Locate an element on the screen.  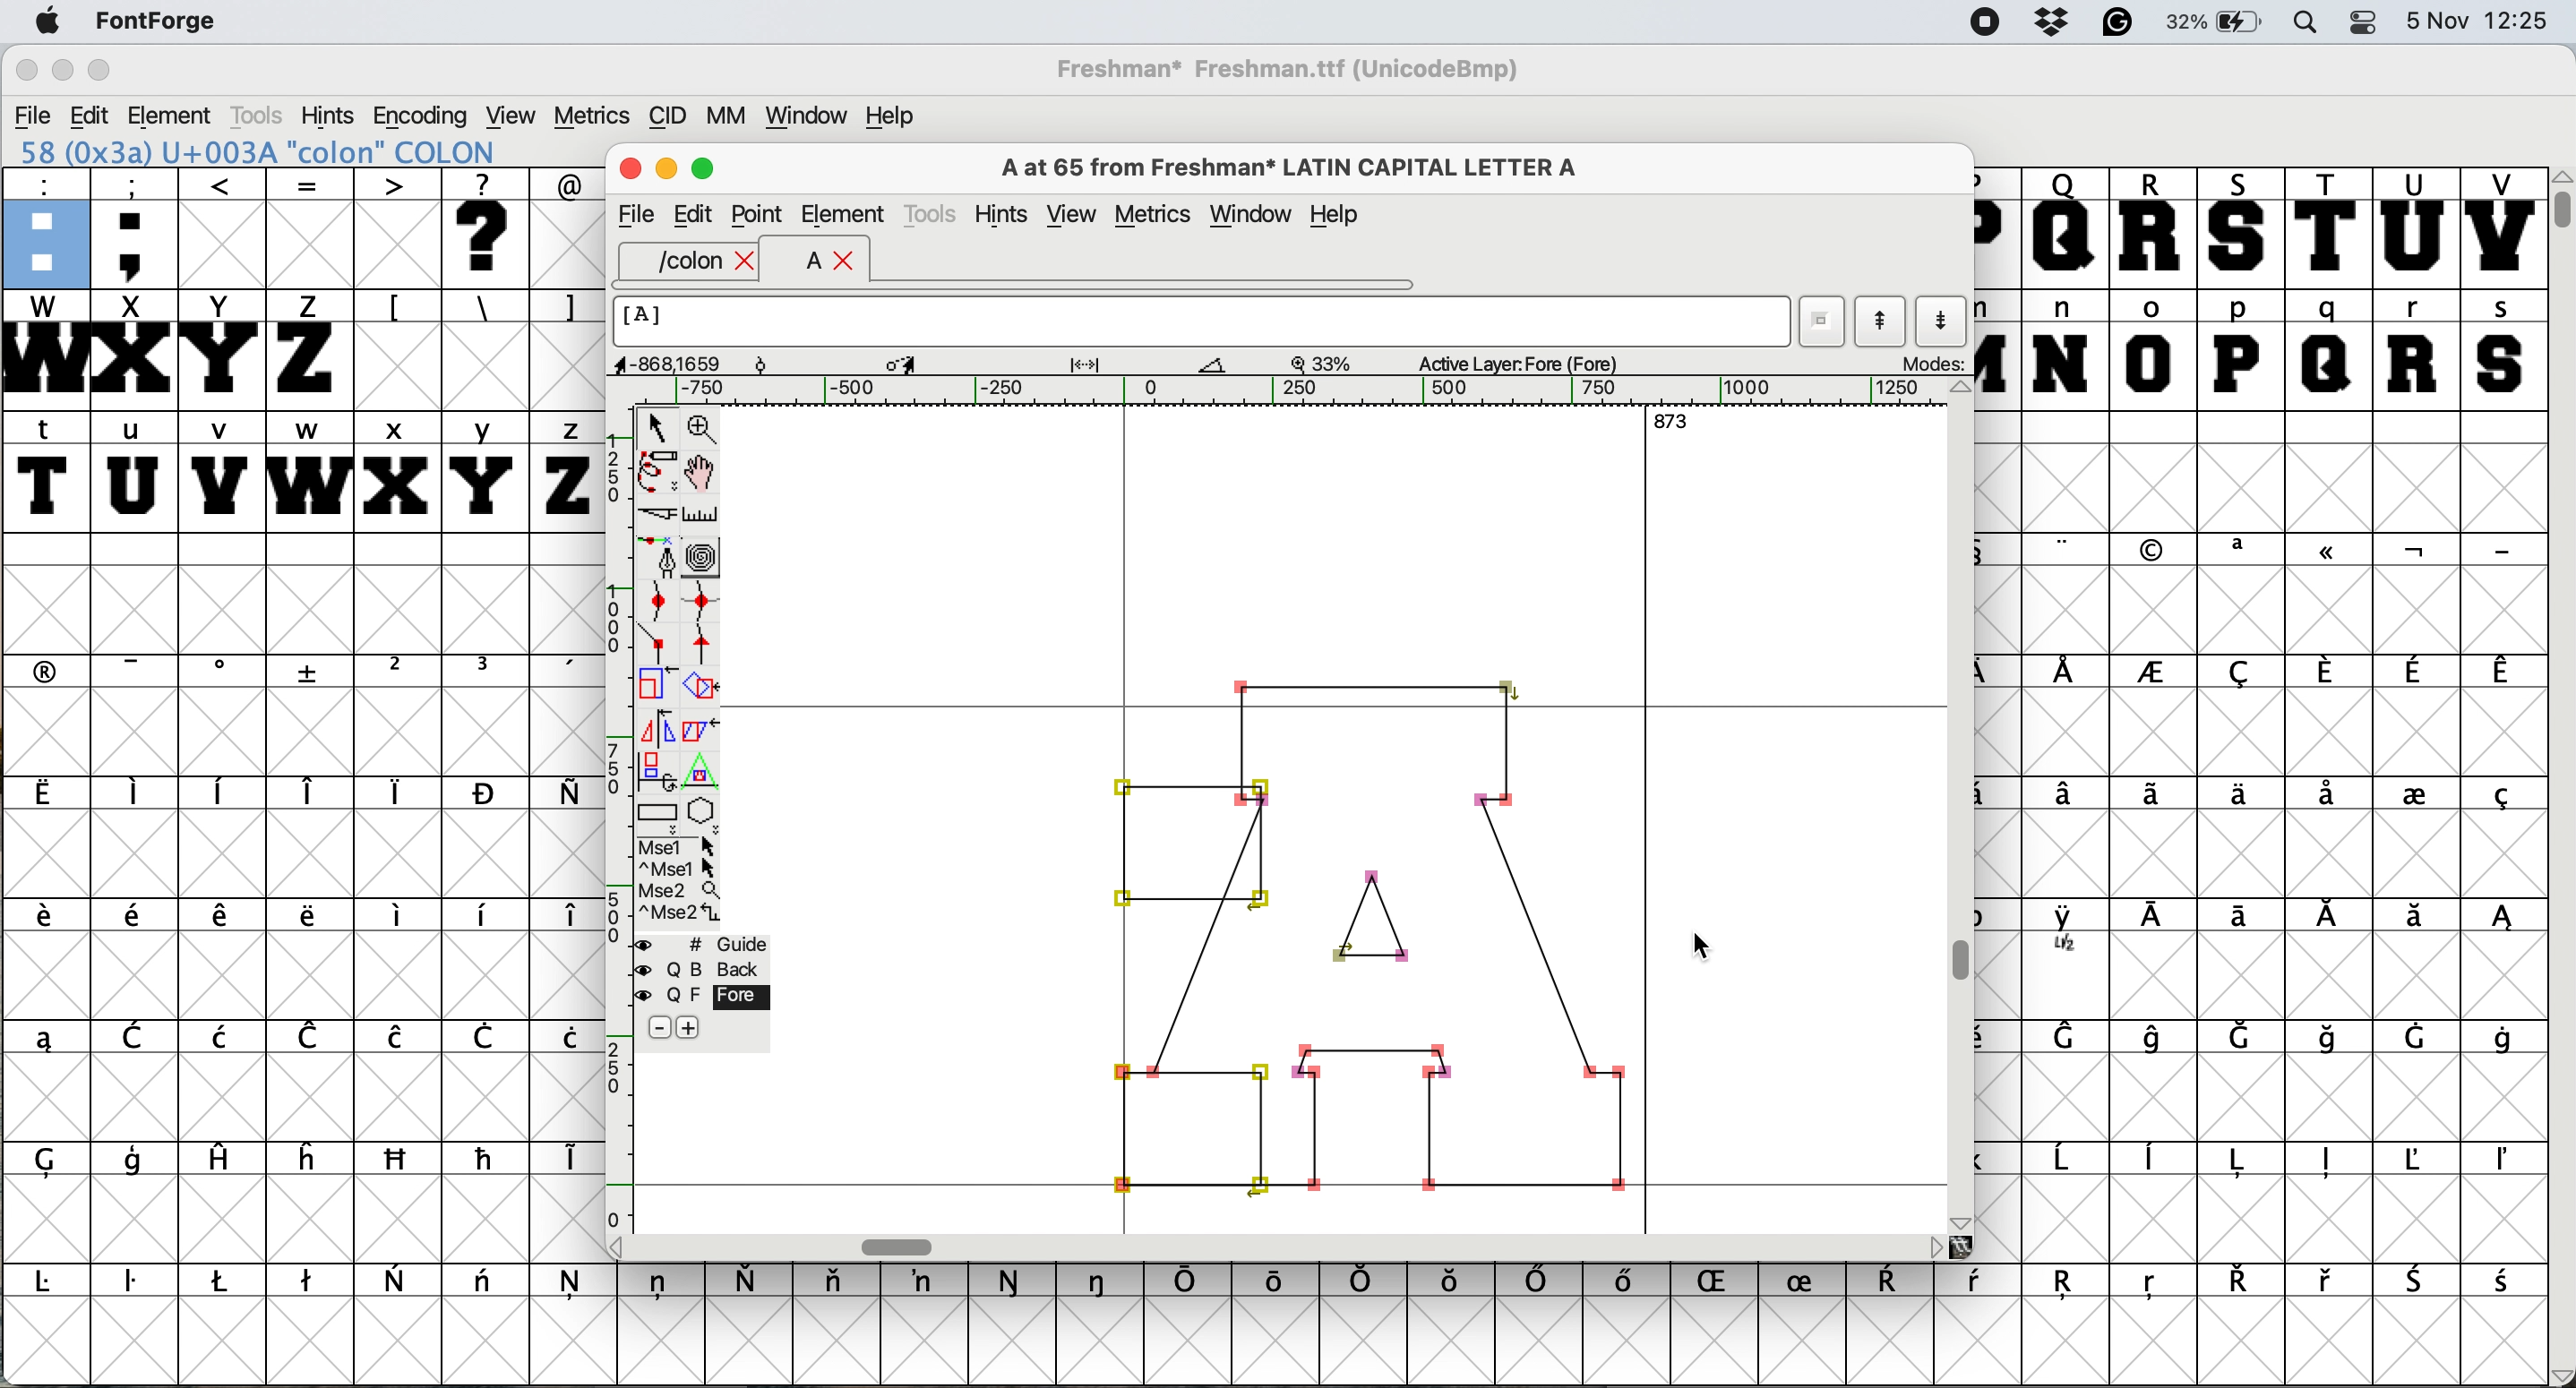
q is located at coordinates (2329, 350).